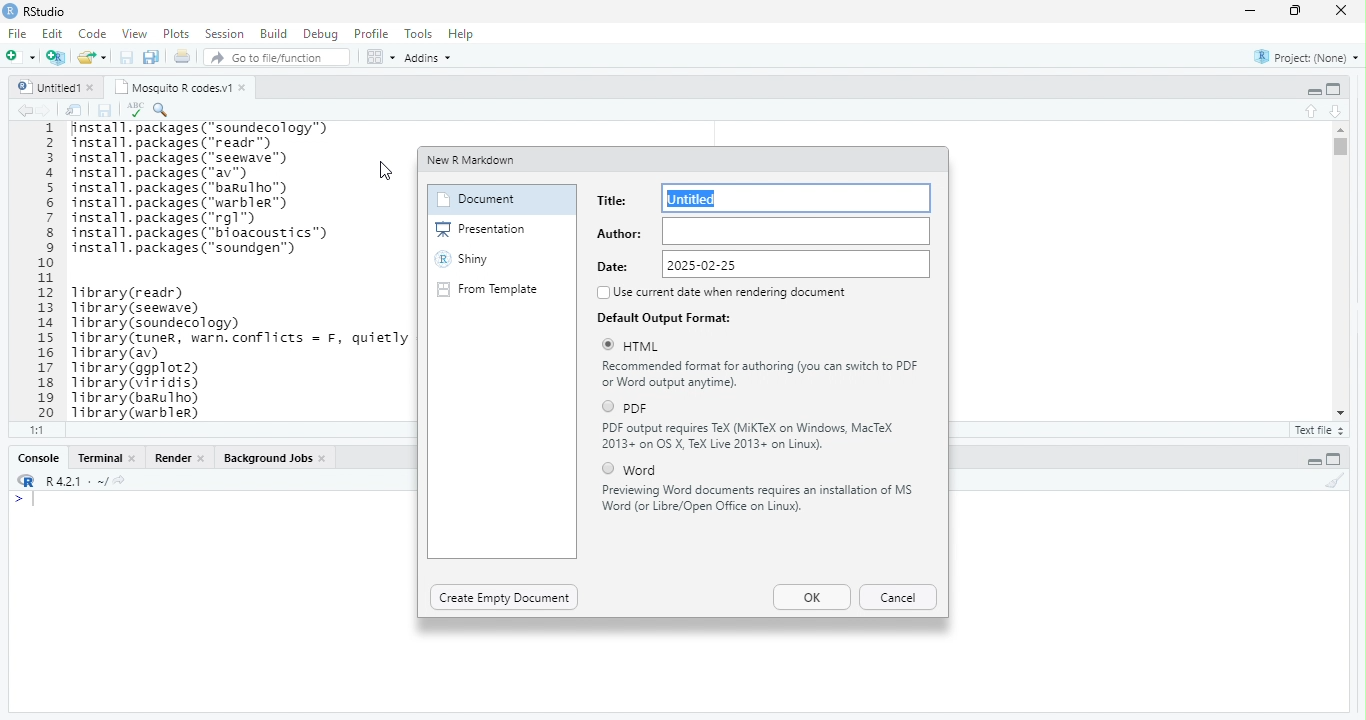 Image resolution: width=1366 pixels, height=720 pixels. I want to click on correct spells, so click(135, 109).